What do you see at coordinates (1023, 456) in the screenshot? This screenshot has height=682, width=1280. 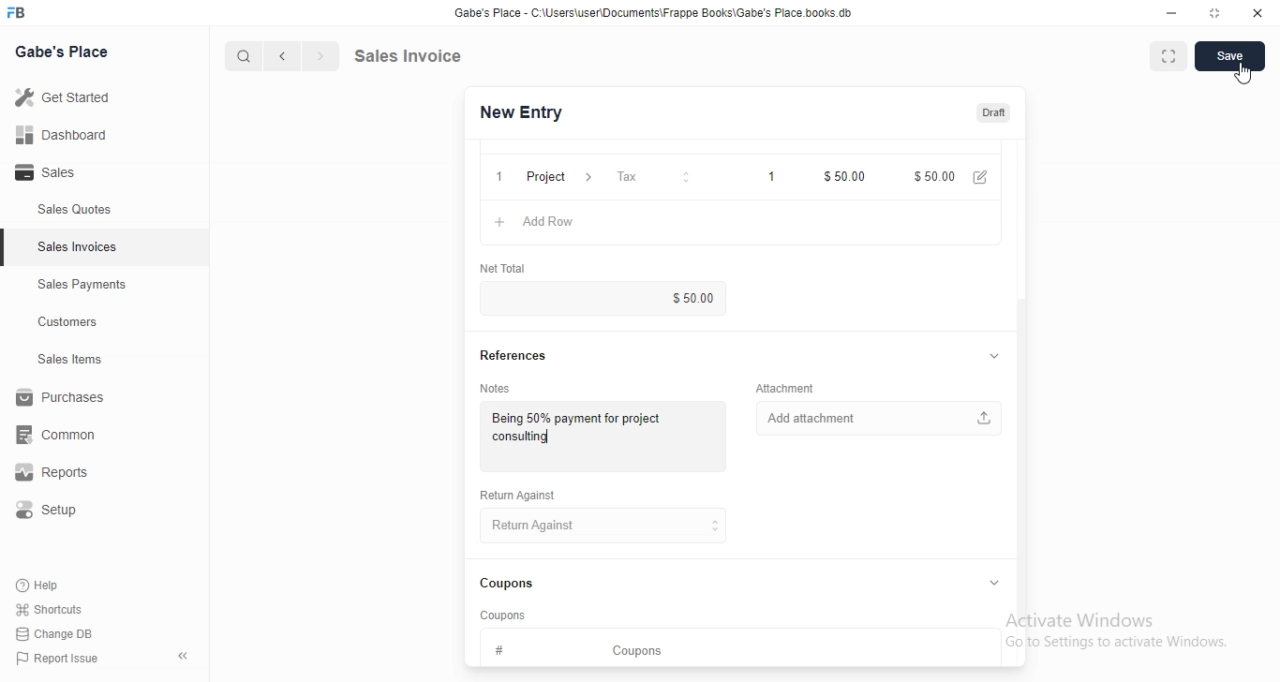 I see `scroll bar` at bounding box center [1023, 456].